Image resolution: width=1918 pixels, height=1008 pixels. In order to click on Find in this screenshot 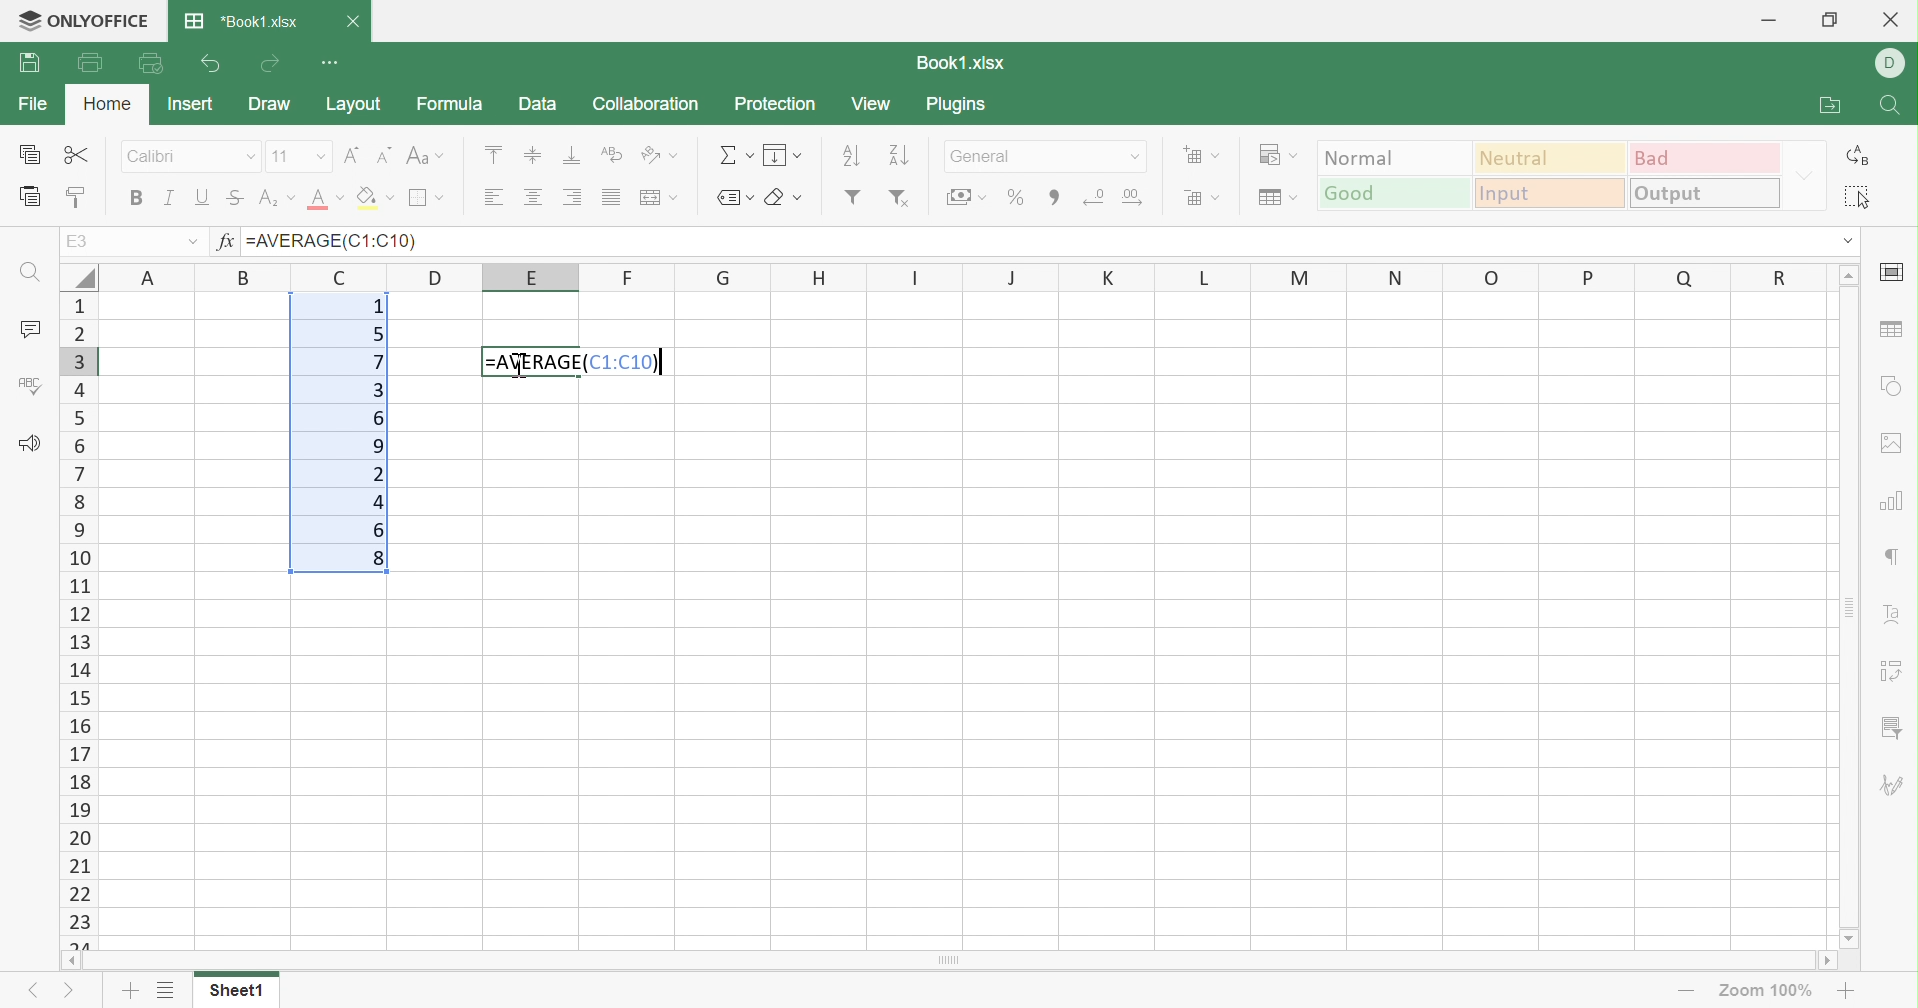, I will do `click(1893, 107)`.